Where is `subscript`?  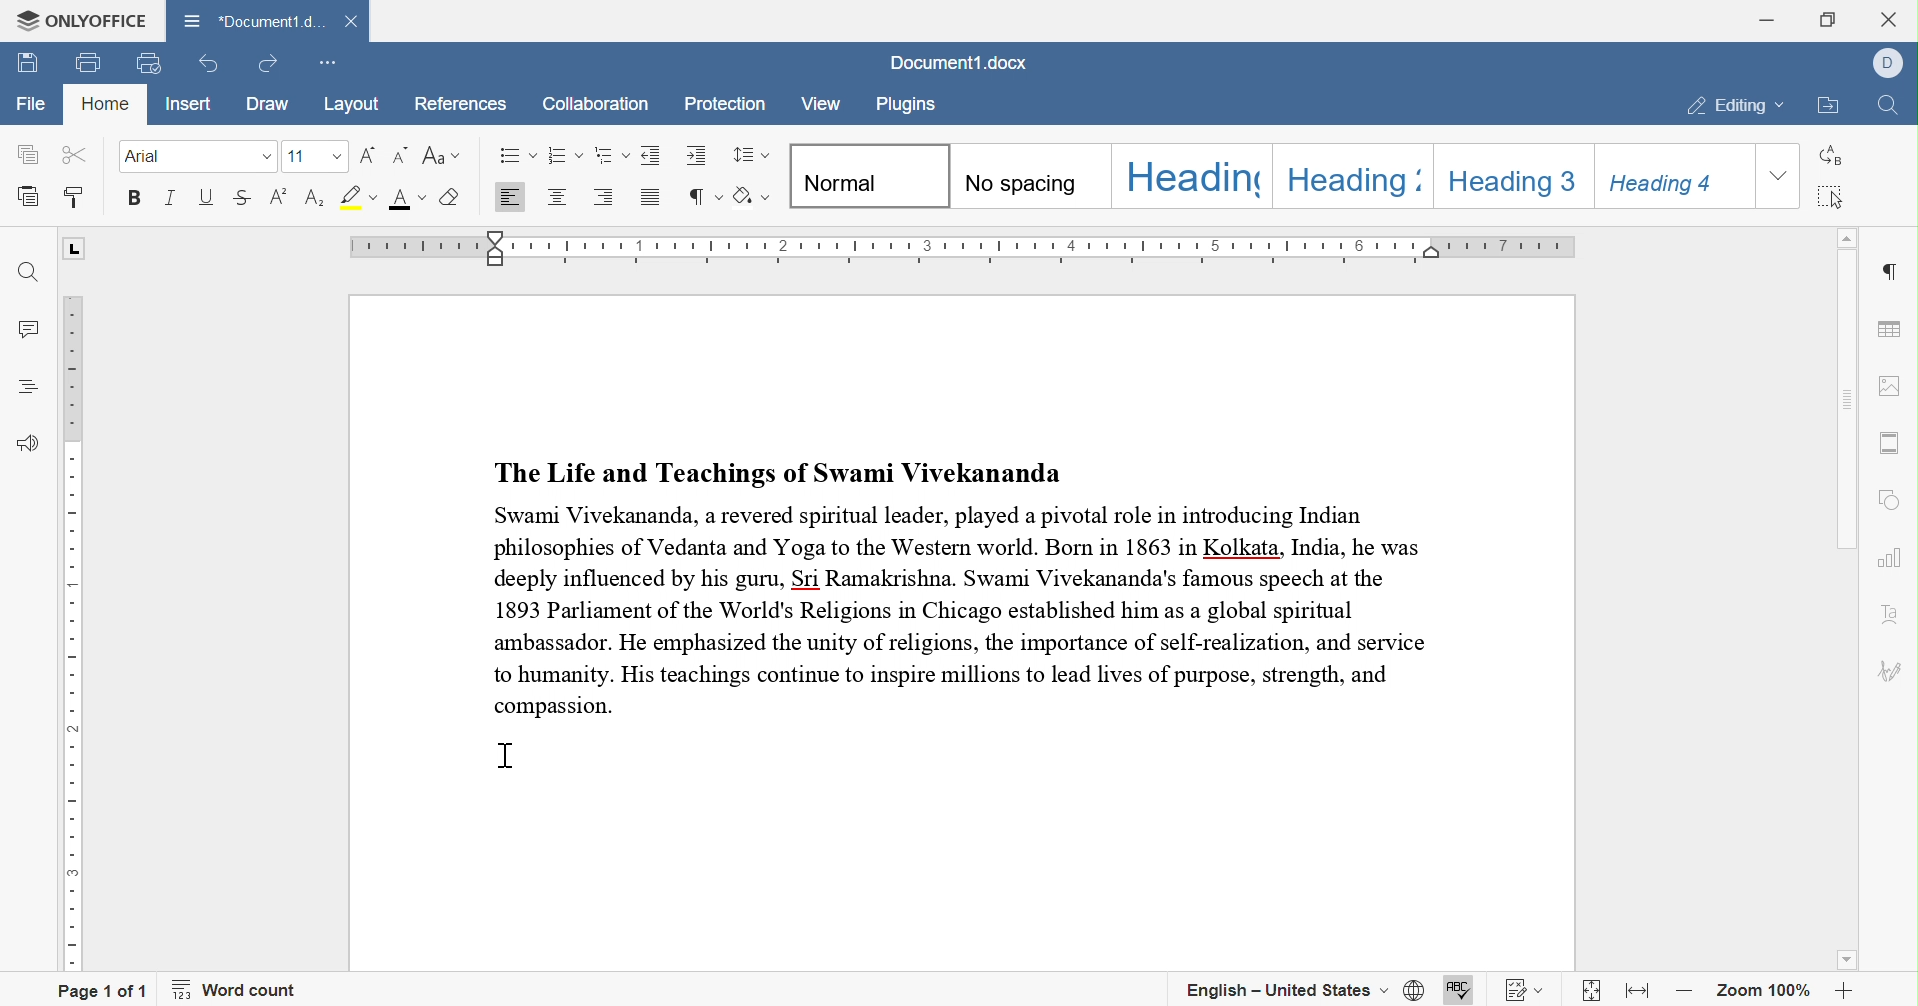 subscript is located at coordinates (315, 198).